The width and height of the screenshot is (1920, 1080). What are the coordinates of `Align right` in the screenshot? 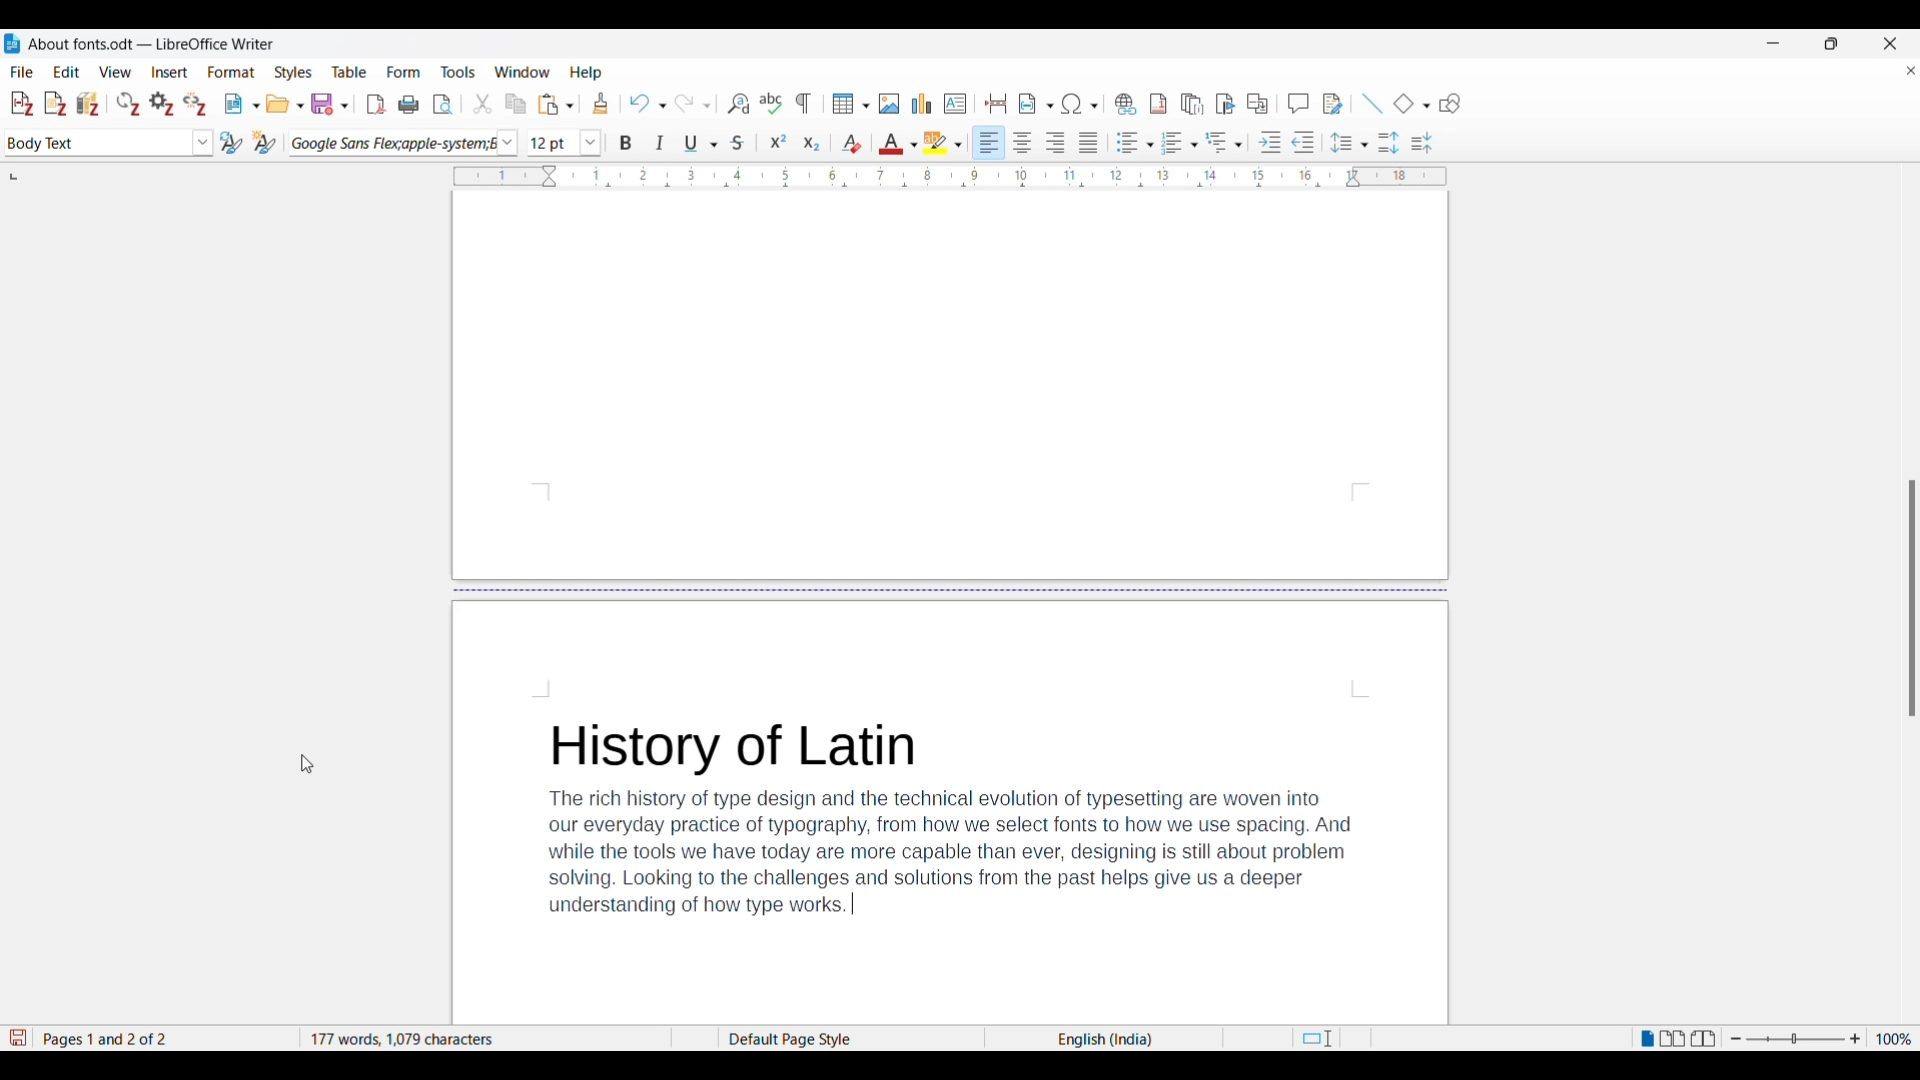 It's located at (1055, 142).